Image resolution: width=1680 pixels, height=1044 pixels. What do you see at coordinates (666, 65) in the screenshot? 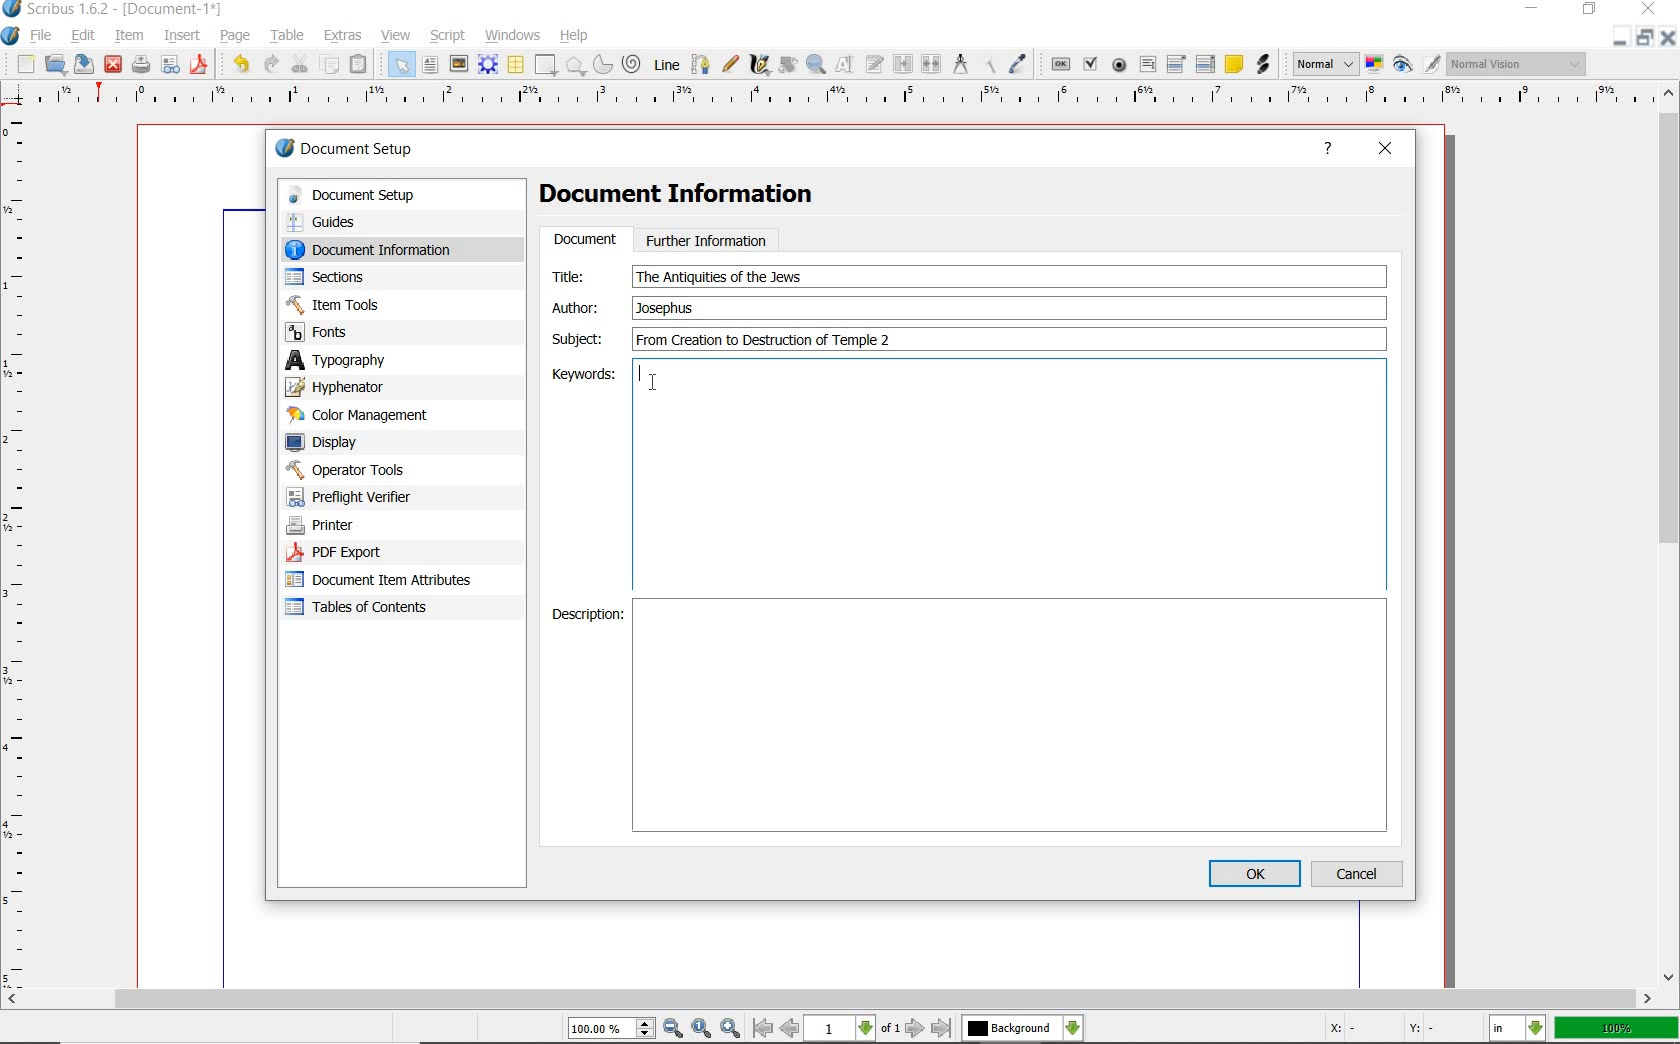
I see `Line` at bounding box center [666, 65].